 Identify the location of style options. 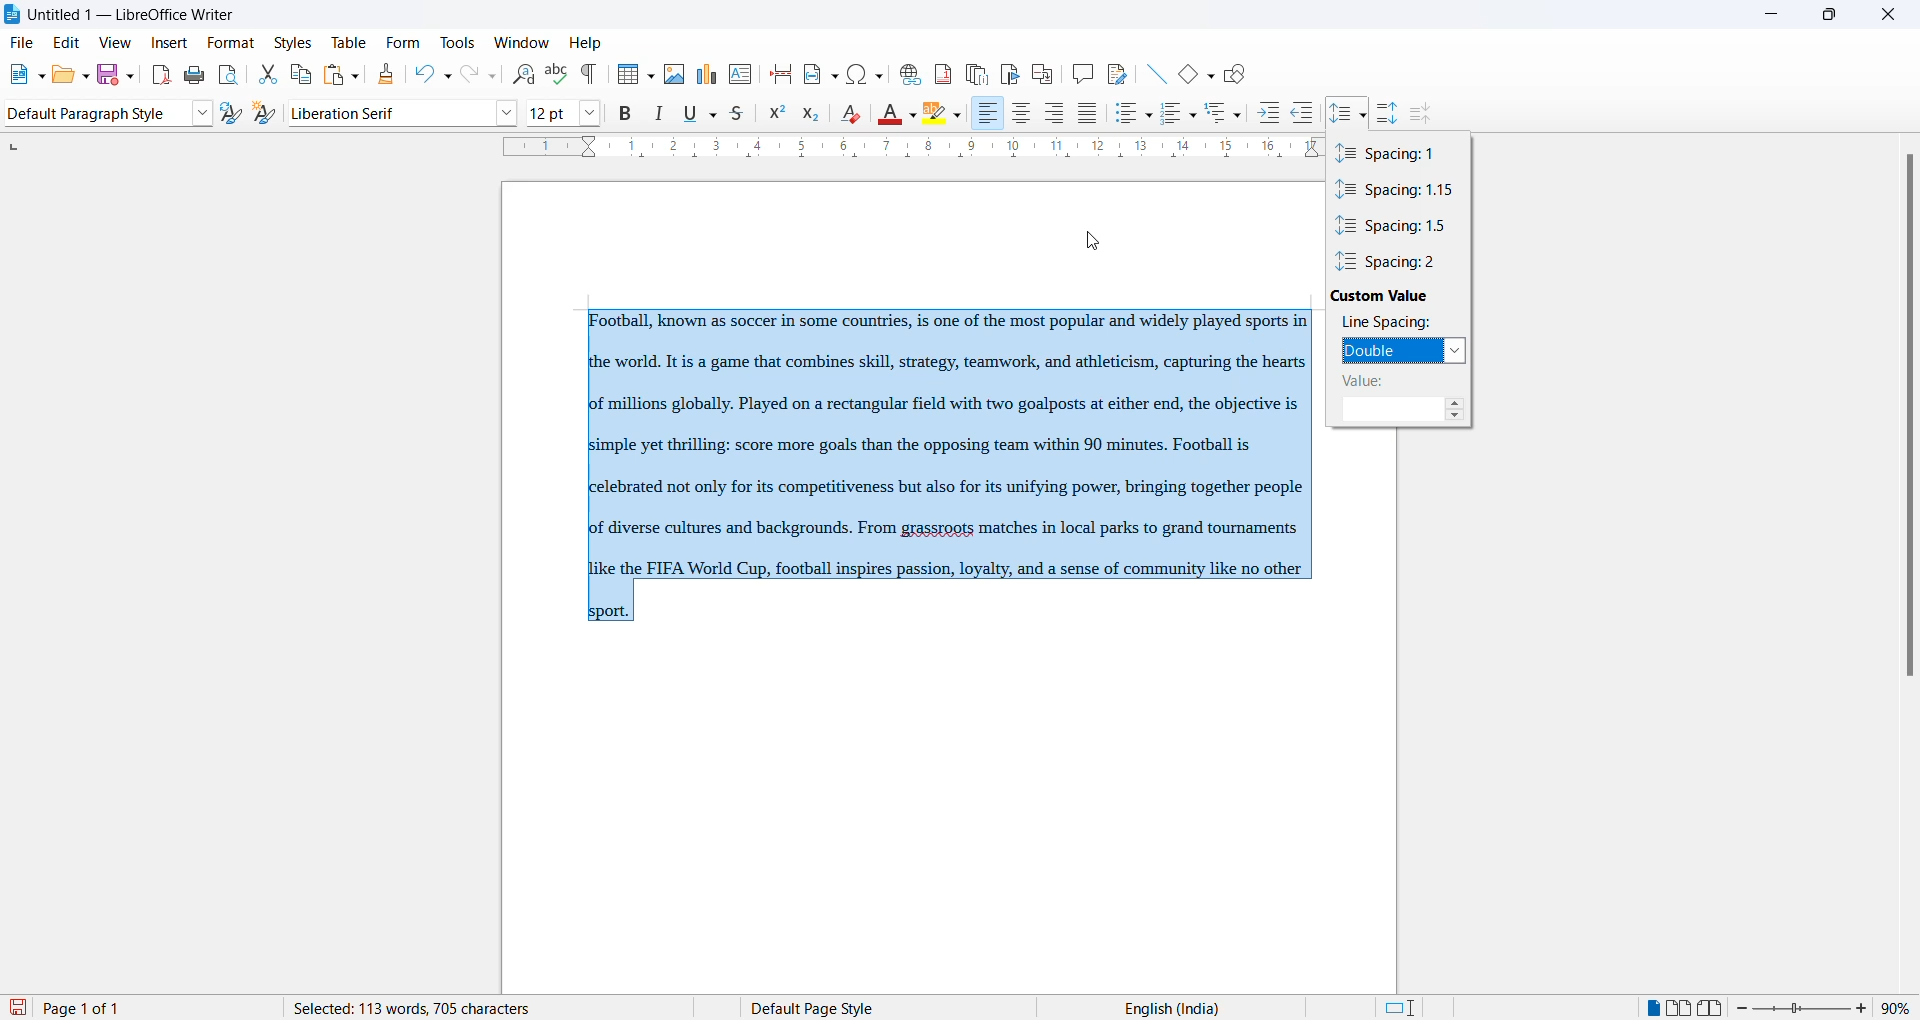
(205, 112).